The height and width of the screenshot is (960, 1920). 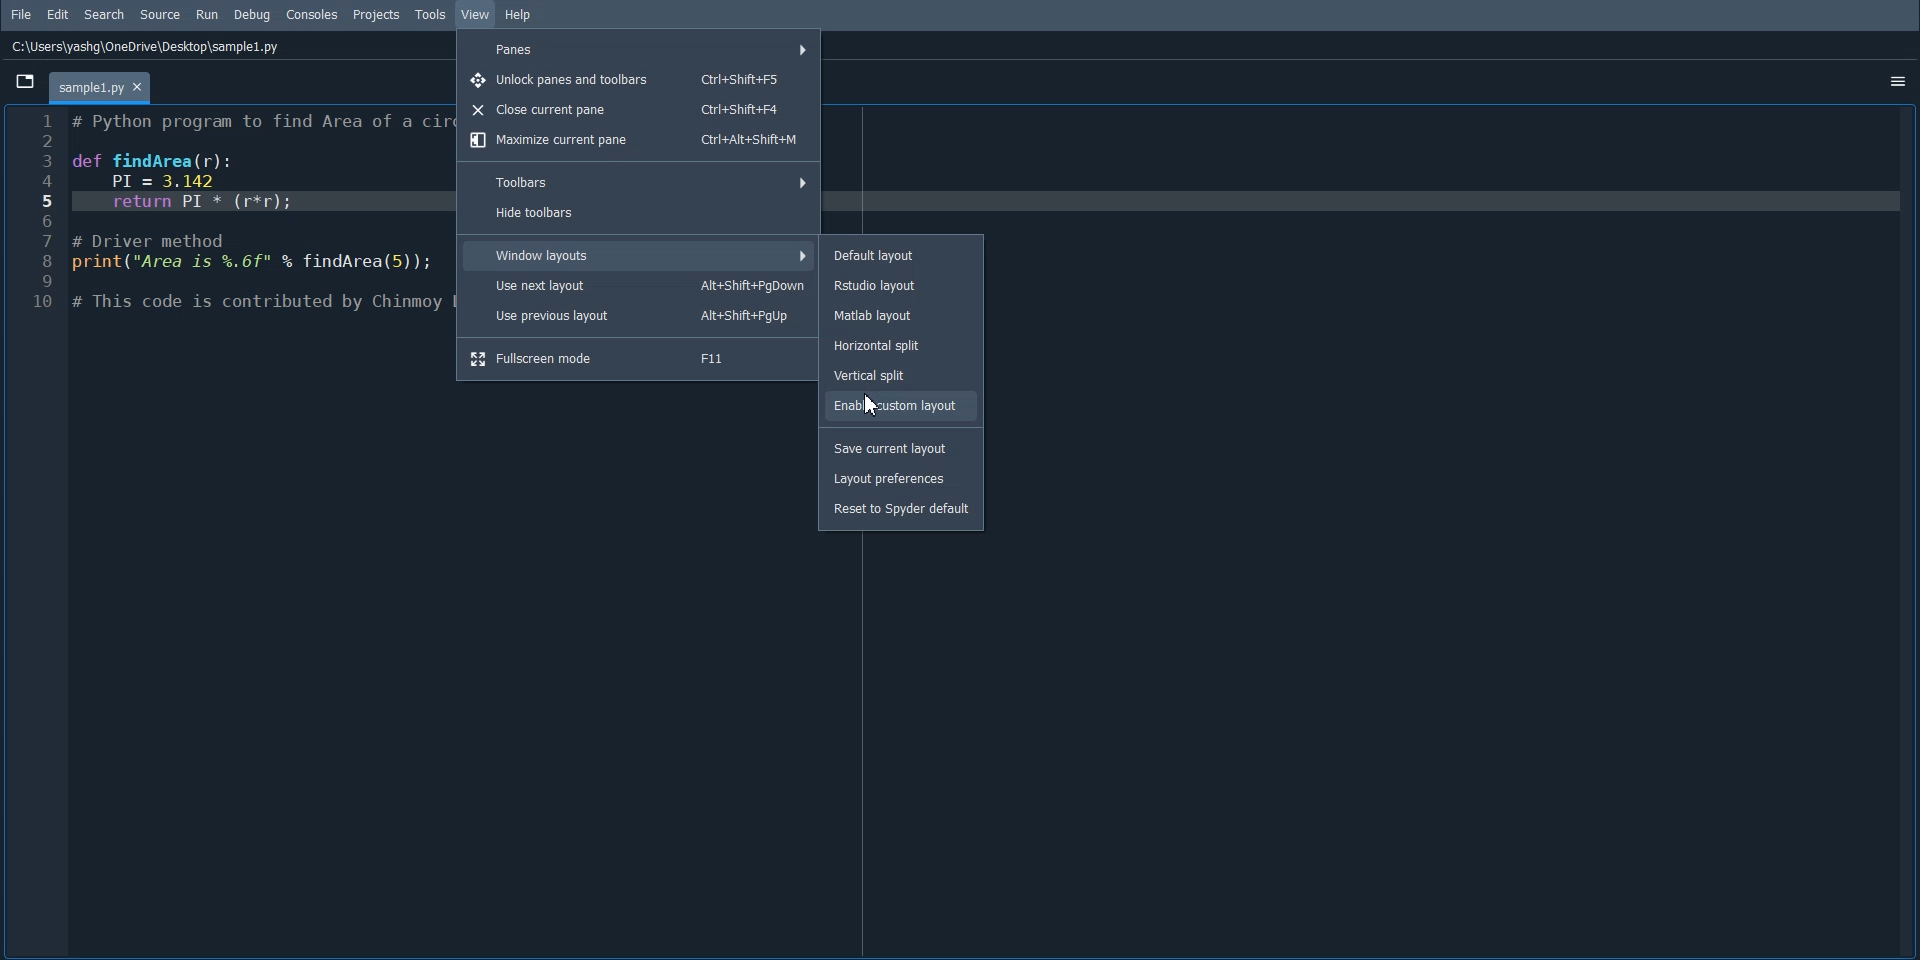 What do you see at coordinates (99, 88) in the screenshot?
I see `Folder` at bounding box center [99, 88].